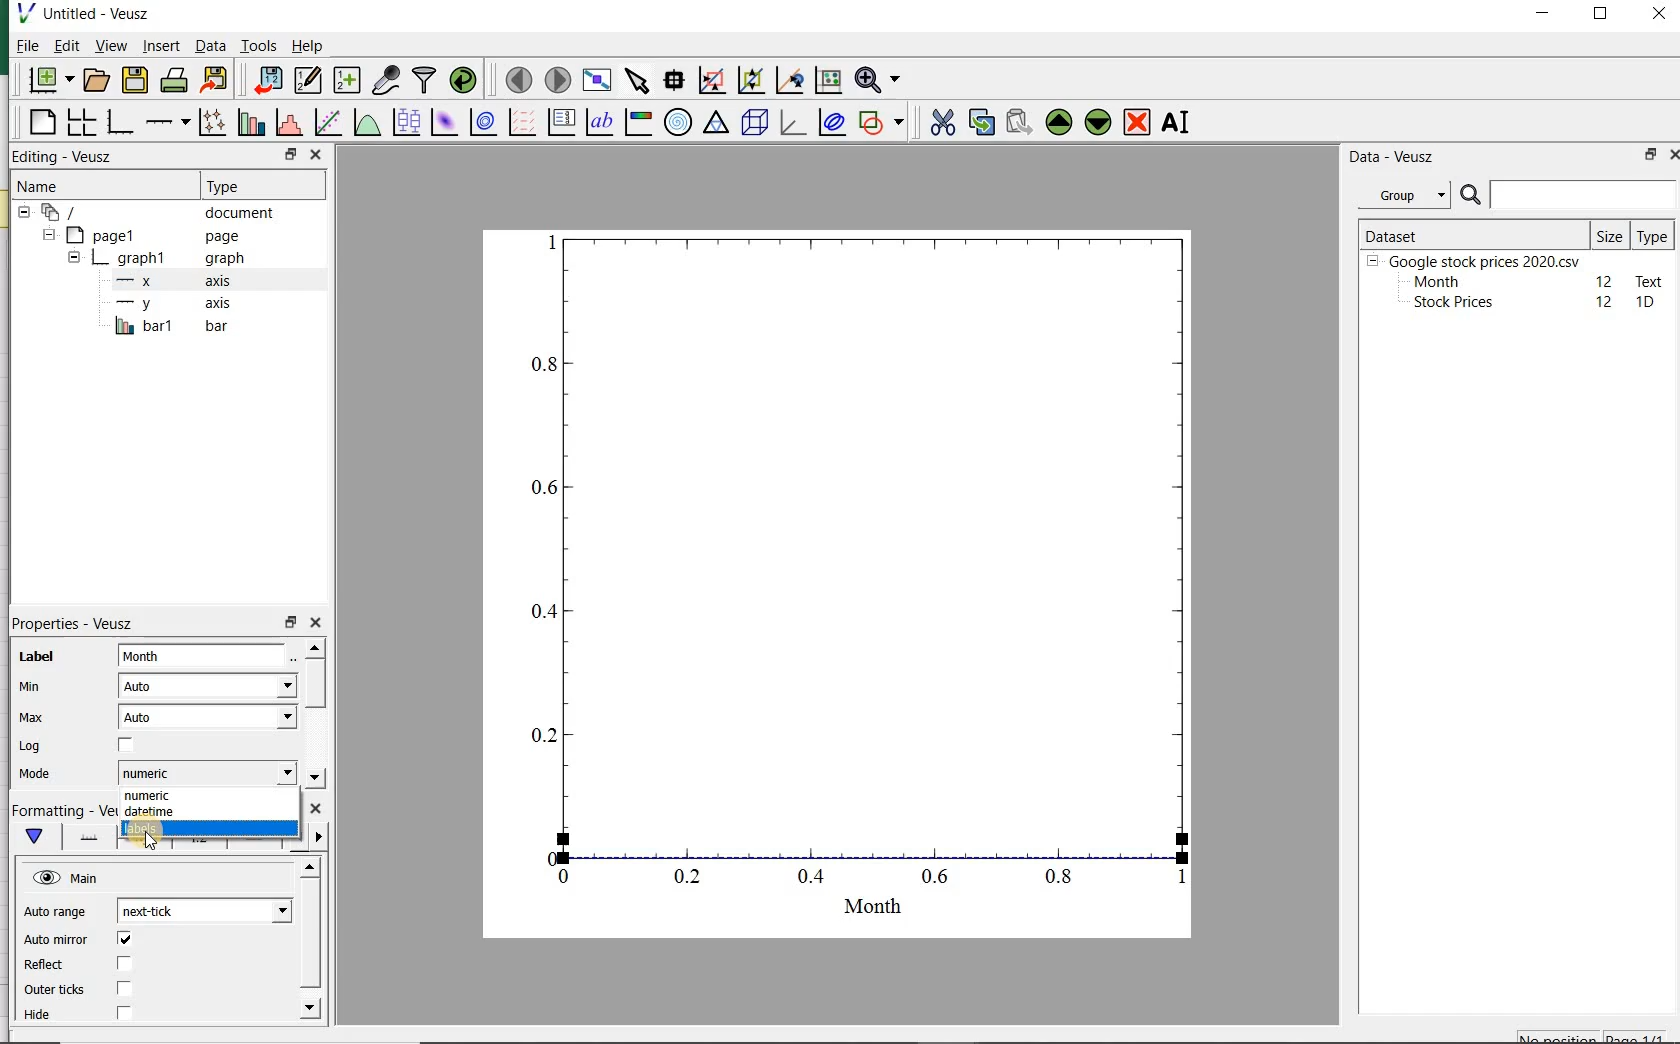 Image resolution: width=1680 pixels, height=1044 pixels. Describe the element at coordinates (314, 715) in the screenshot. I see `scrollbar` at that location.